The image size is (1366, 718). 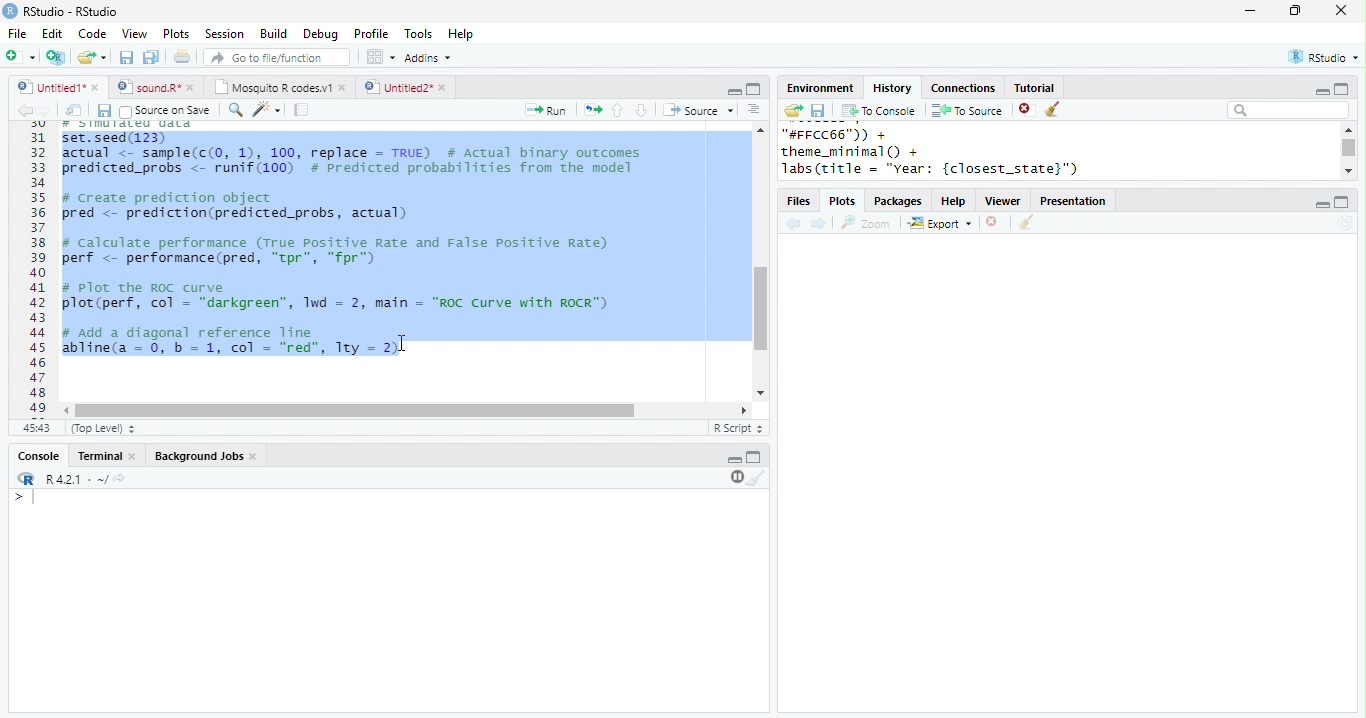 I want to click on line numbering, so click(x=40, y=269).